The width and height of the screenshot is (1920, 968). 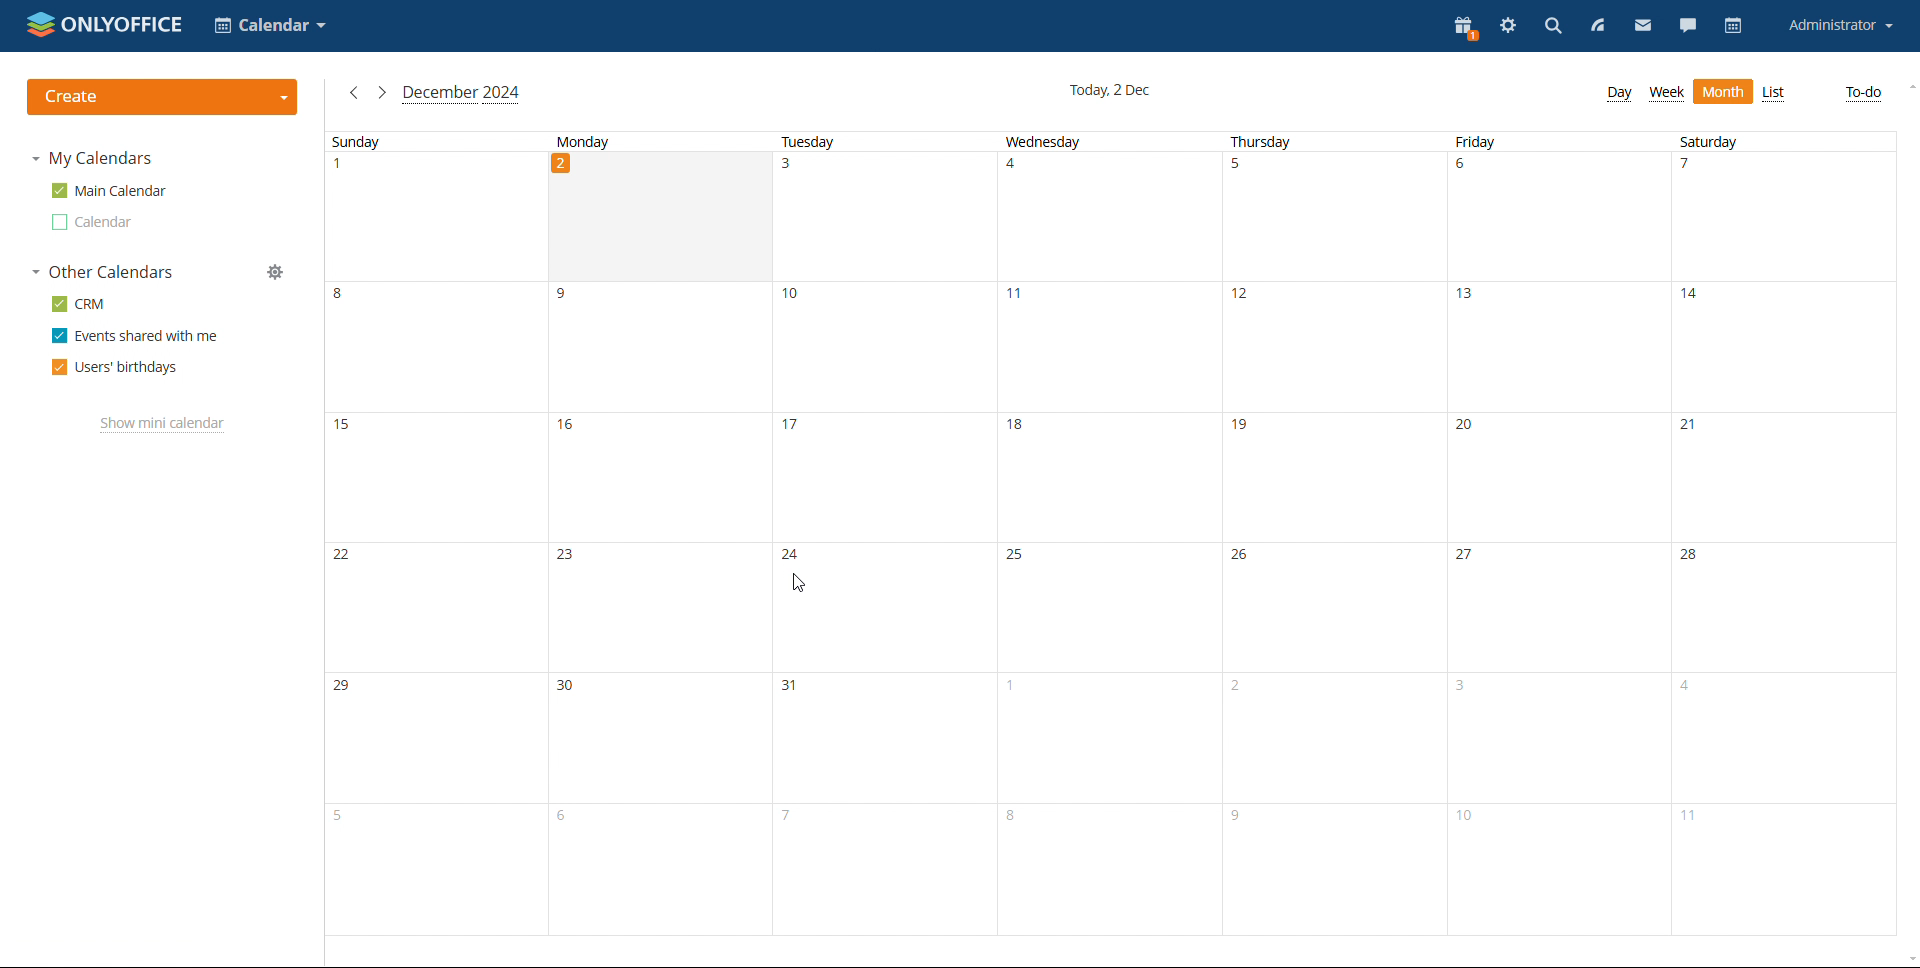 What do you see at coordinates (162, 97) in the screenshot?
I see `create` at bounding box center [162, 97].